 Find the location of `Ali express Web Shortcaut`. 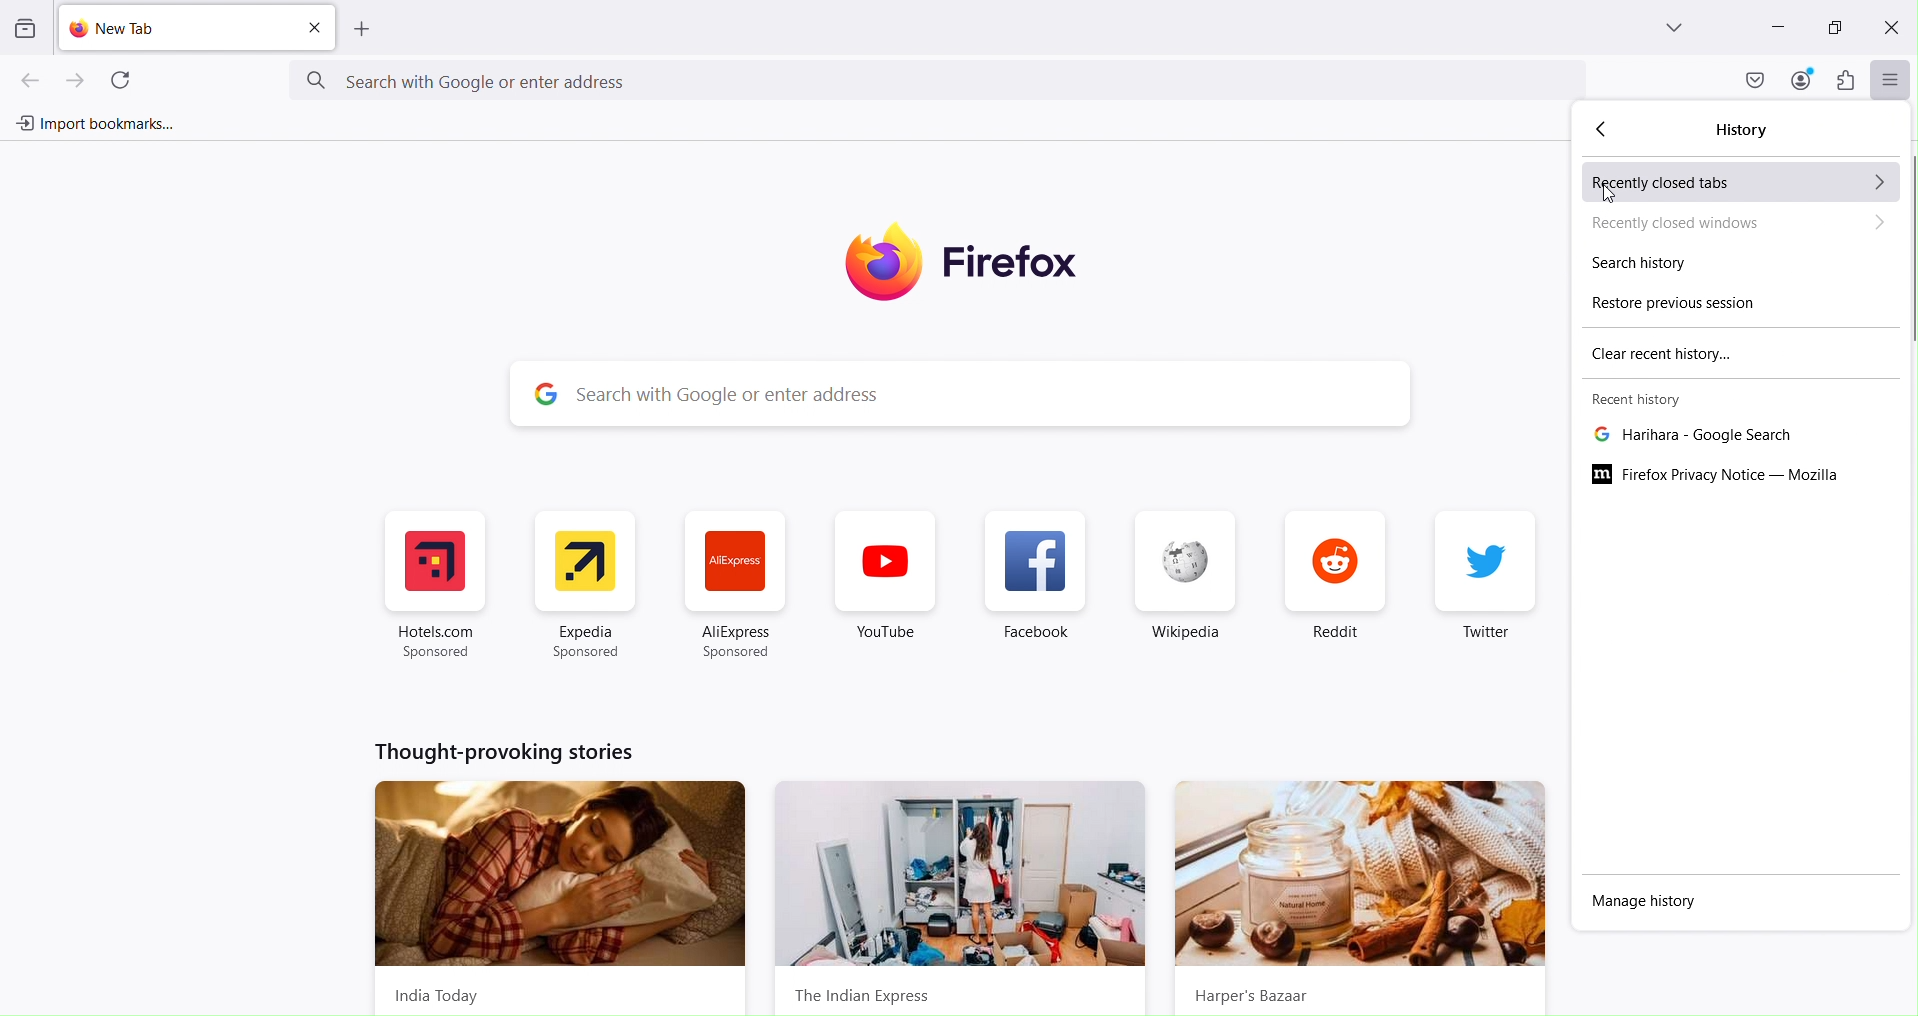

Ali express Web Shortcaut is located at coordinates (737, 589).